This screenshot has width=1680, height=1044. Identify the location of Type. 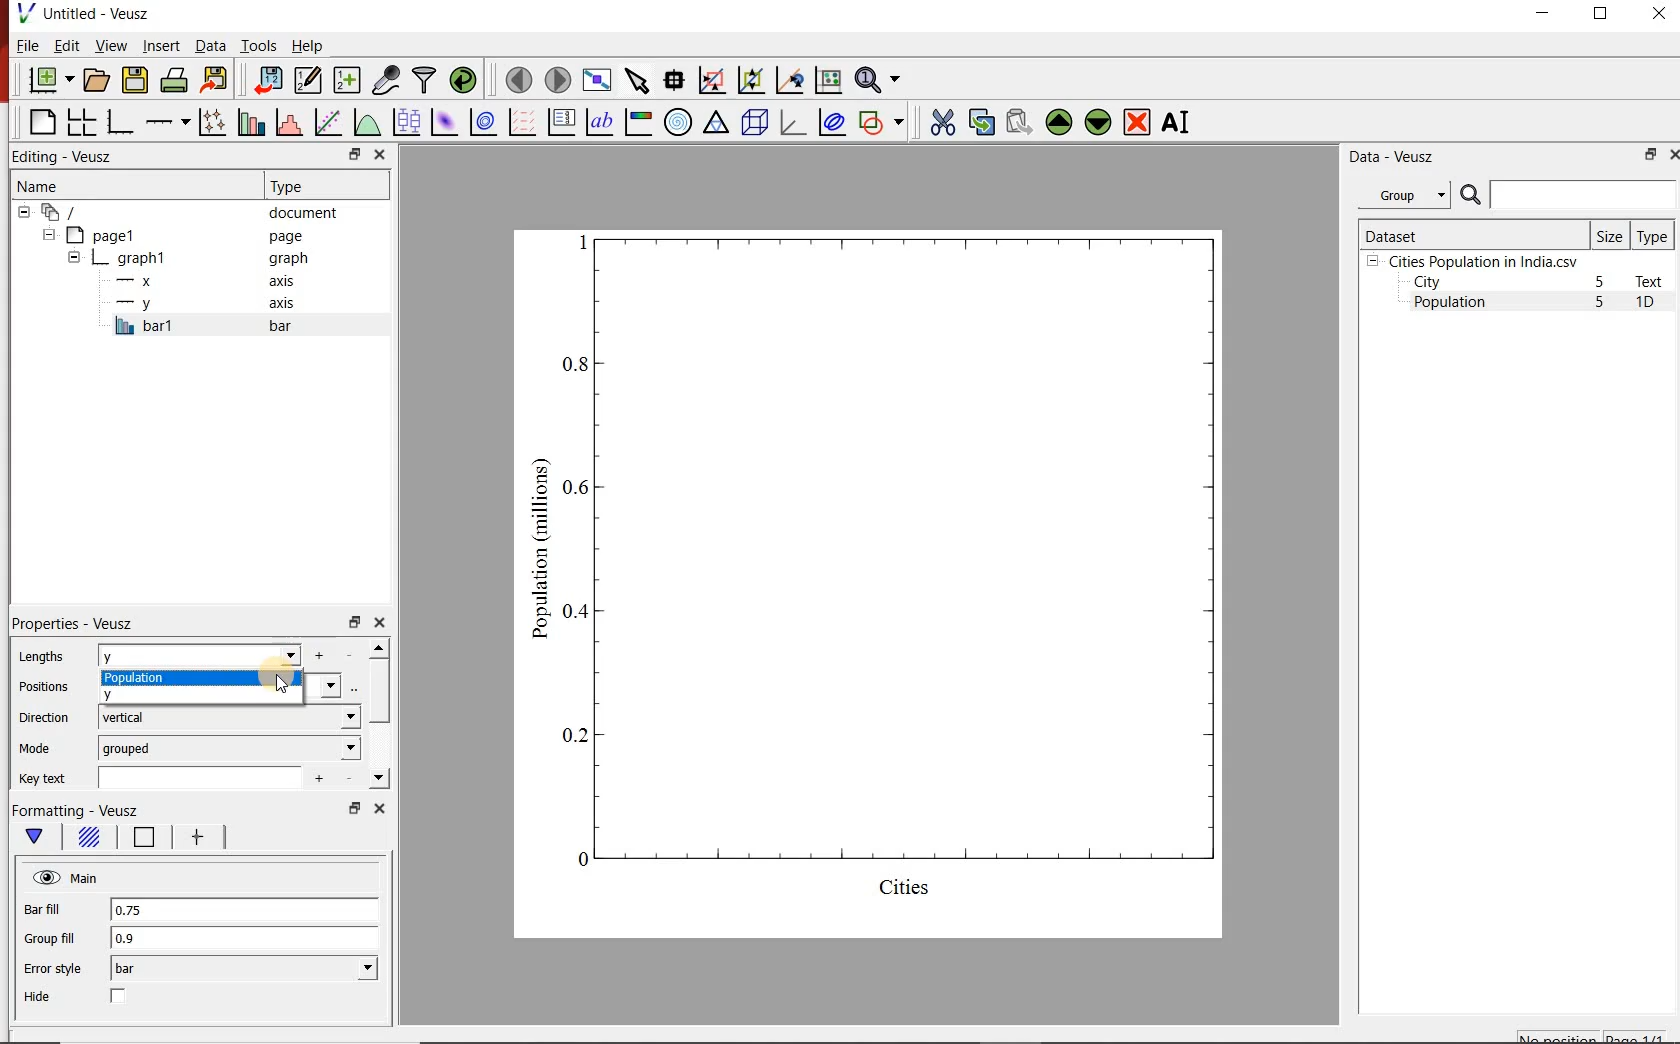
(324, 186).